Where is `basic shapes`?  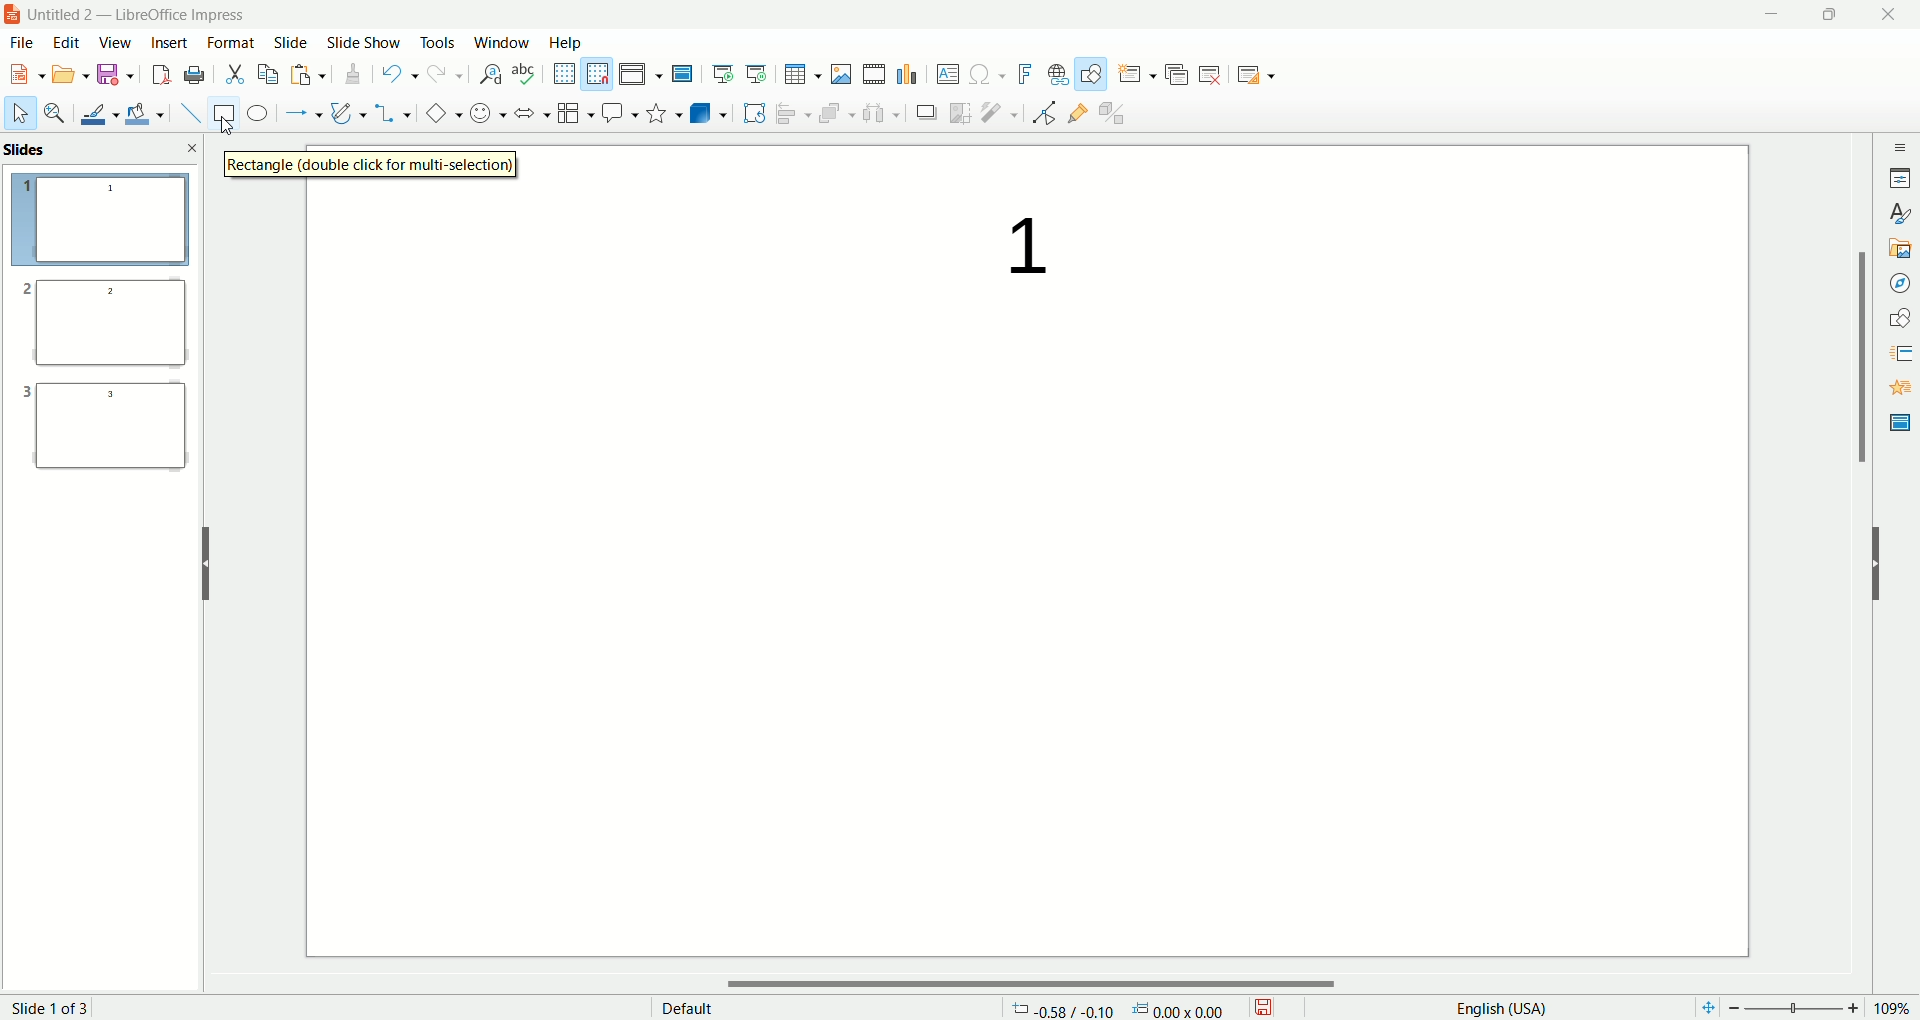
basic shapes is located at coordinates (439, 114).